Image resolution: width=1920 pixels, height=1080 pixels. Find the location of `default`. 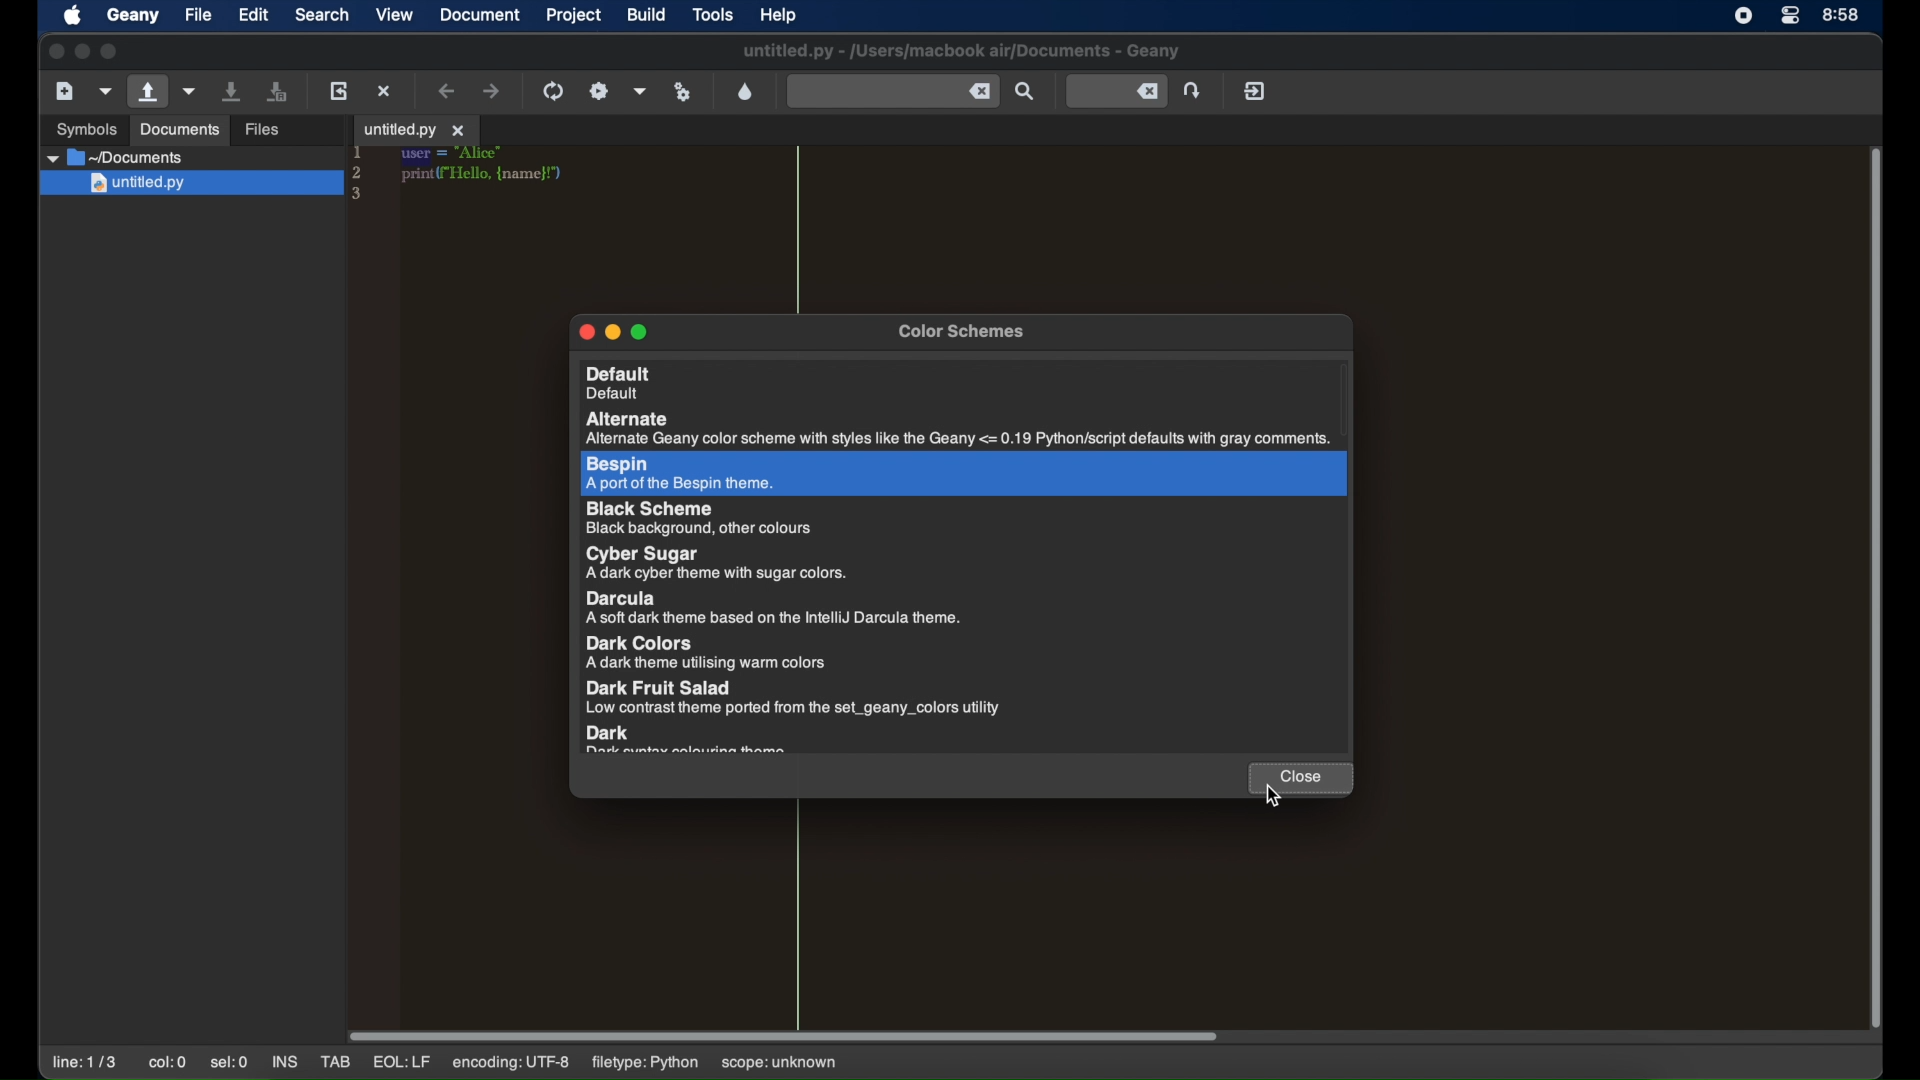

default is located at coordinates (962, 383).